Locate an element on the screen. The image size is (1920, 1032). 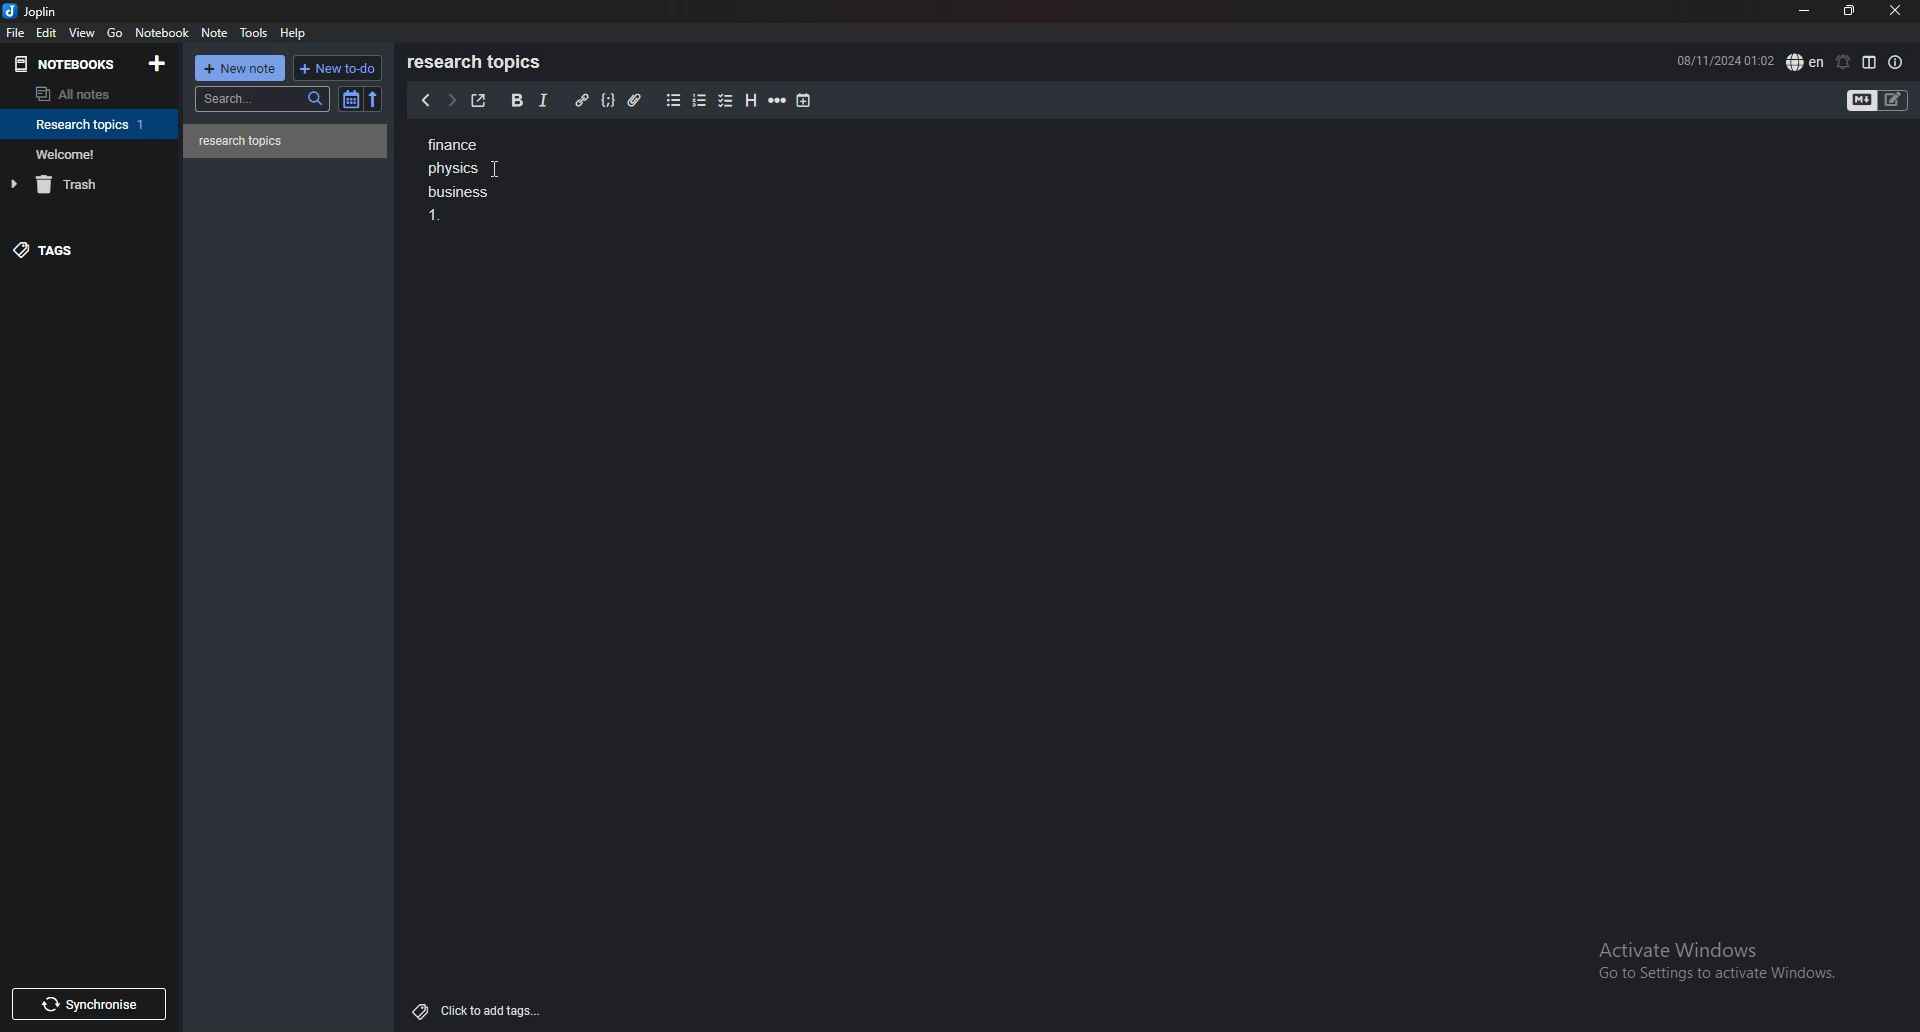
research topics is located at coordinates (478, 62).